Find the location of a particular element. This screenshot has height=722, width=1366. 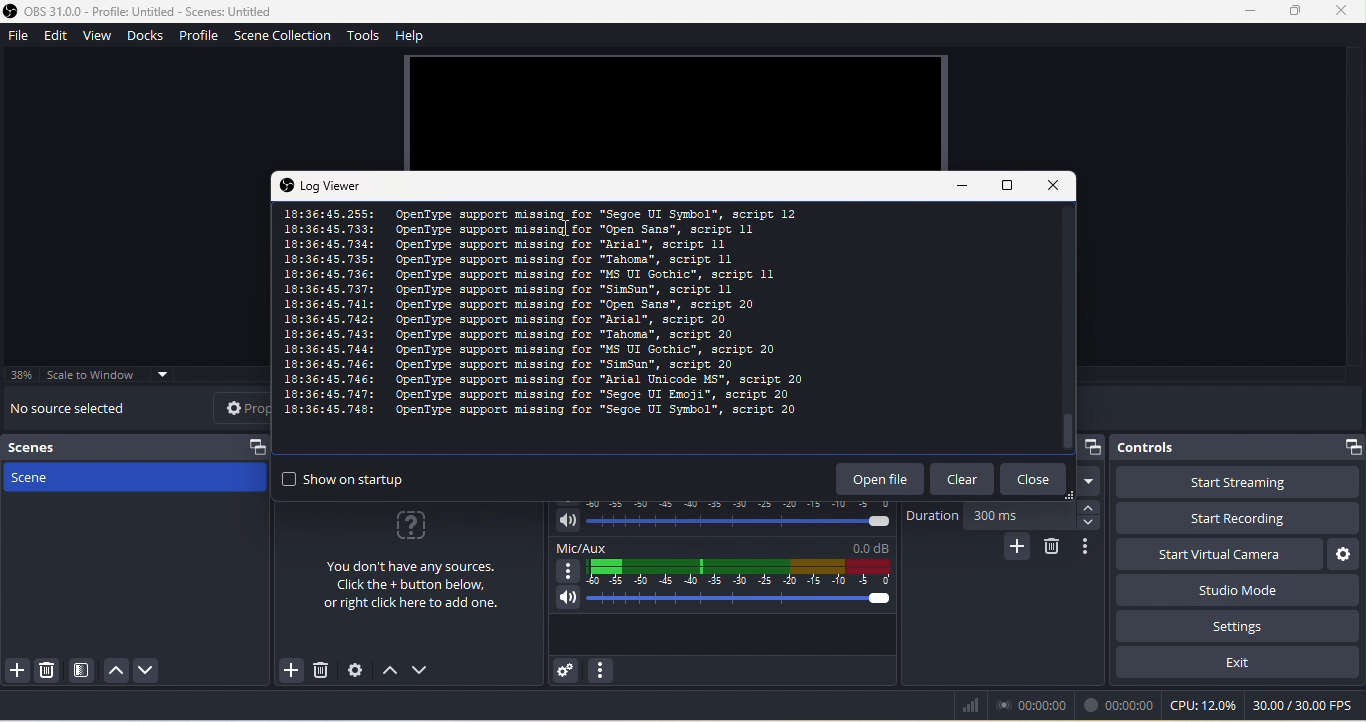

Application logo and name- OBS 31.0.0 - Profile: Untitled - Scenes: Untitled is located at coordinates (145, 11).